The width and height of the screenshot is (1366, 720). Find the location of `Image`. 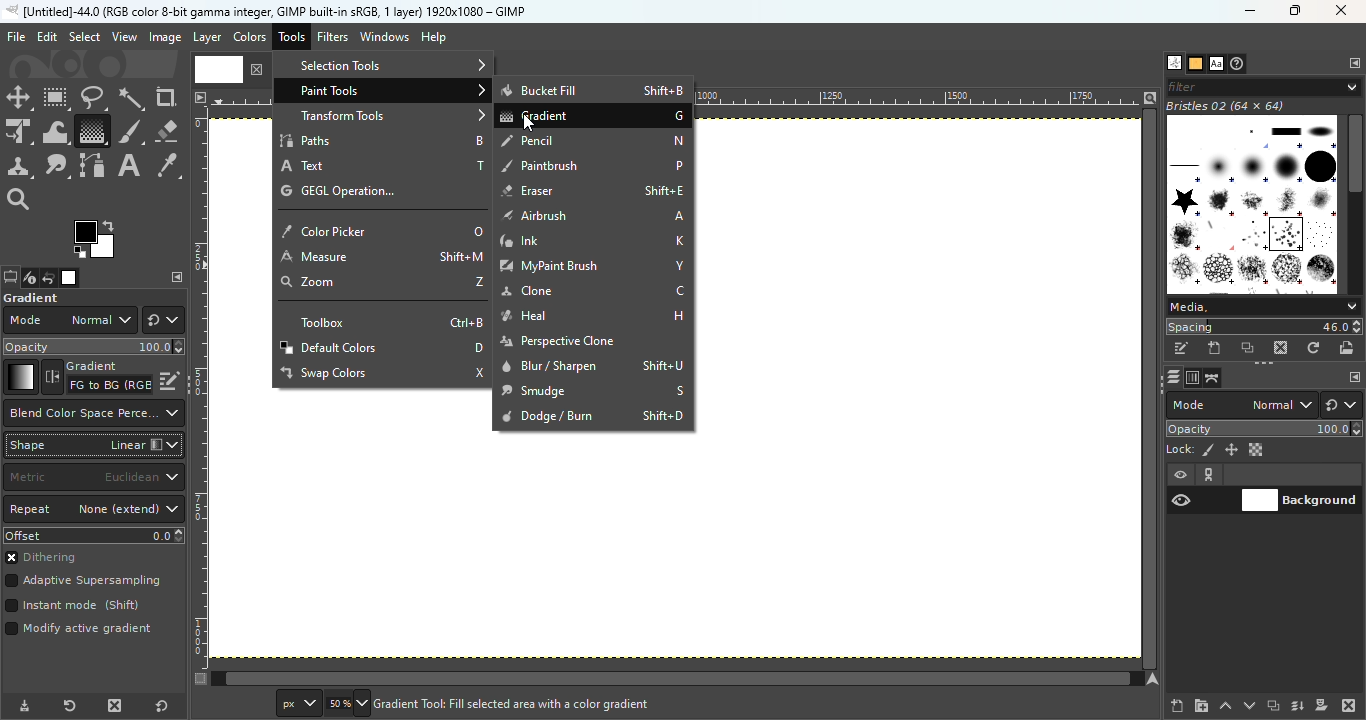

Image is located at coordinates (164, 38).